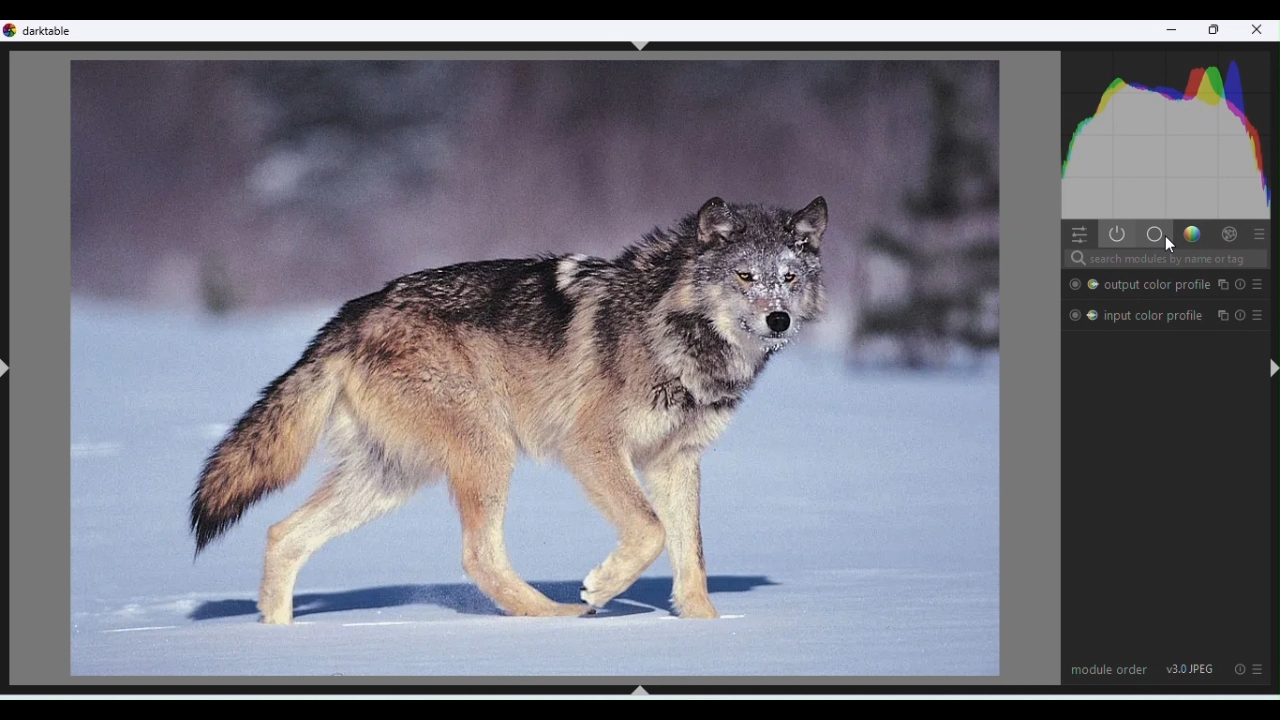  Describe the element at coordinates (1216, 31) in the screenshot. I see `Restore` at that location.